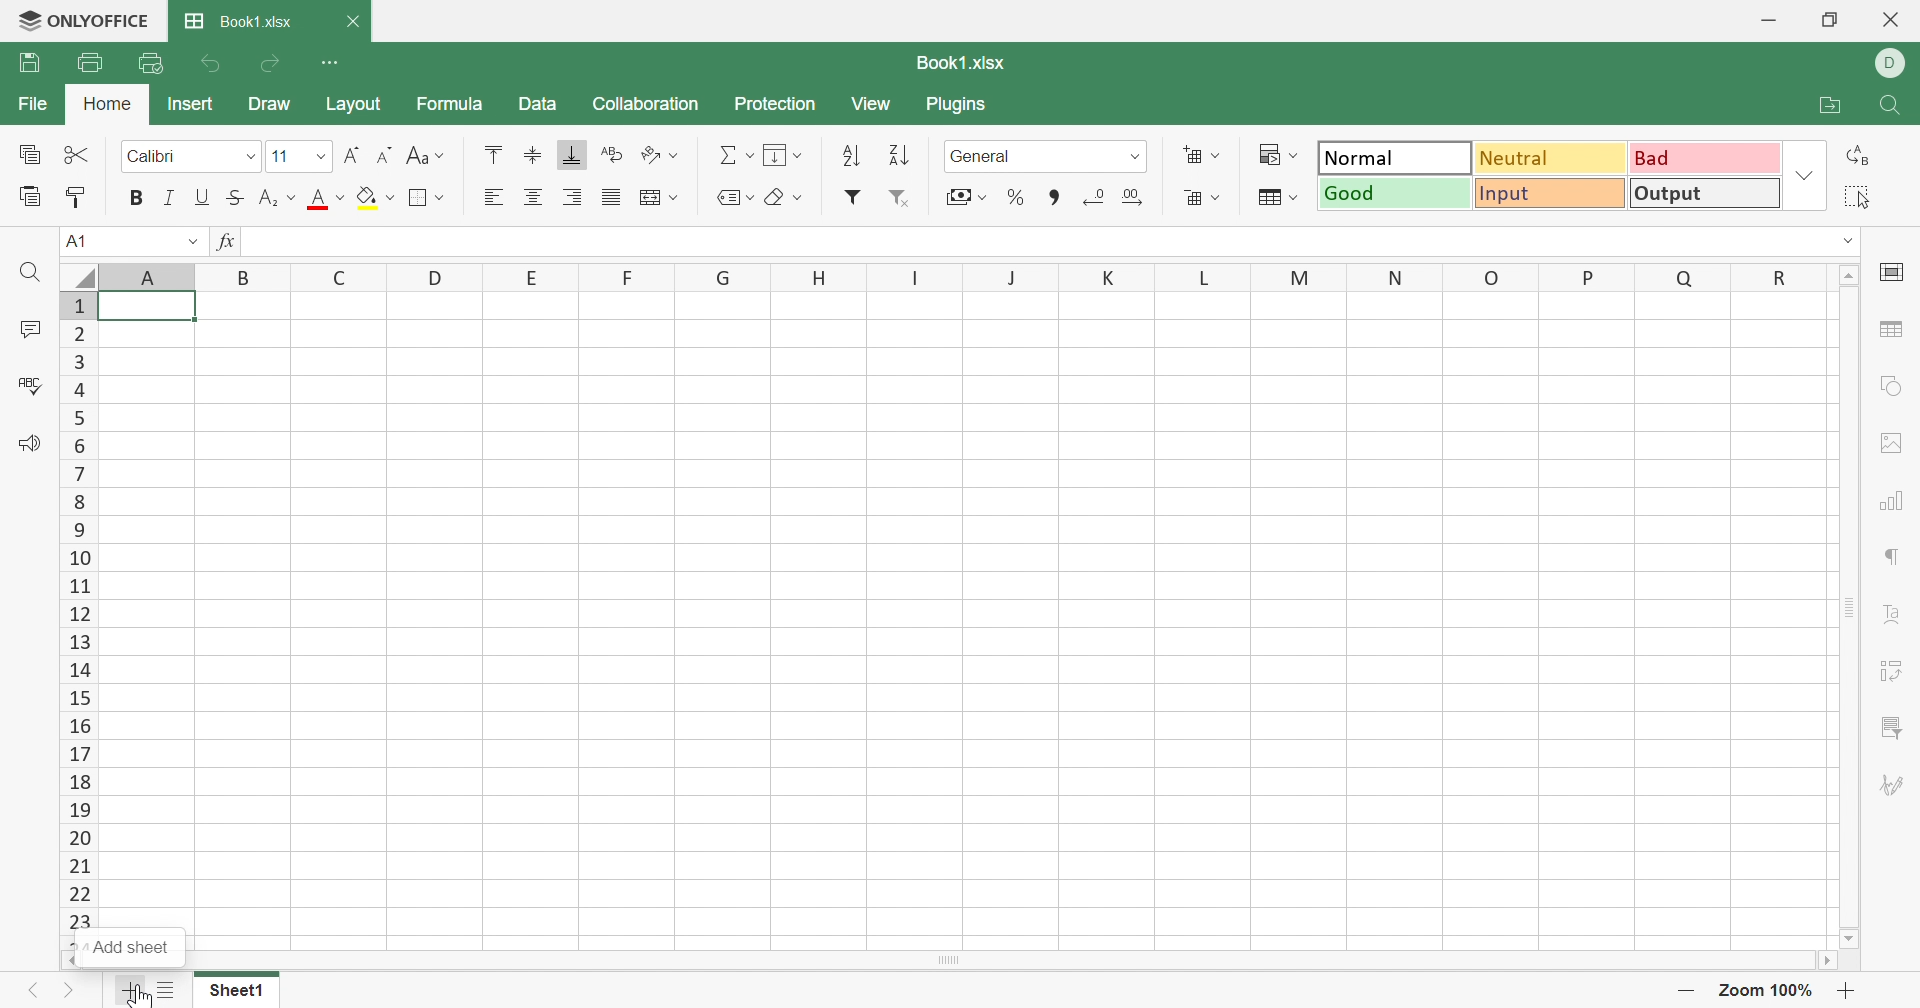  What do you see at coordinates (432, 277) in the screenshot?
I see `D` at bounding box center [432, 277].